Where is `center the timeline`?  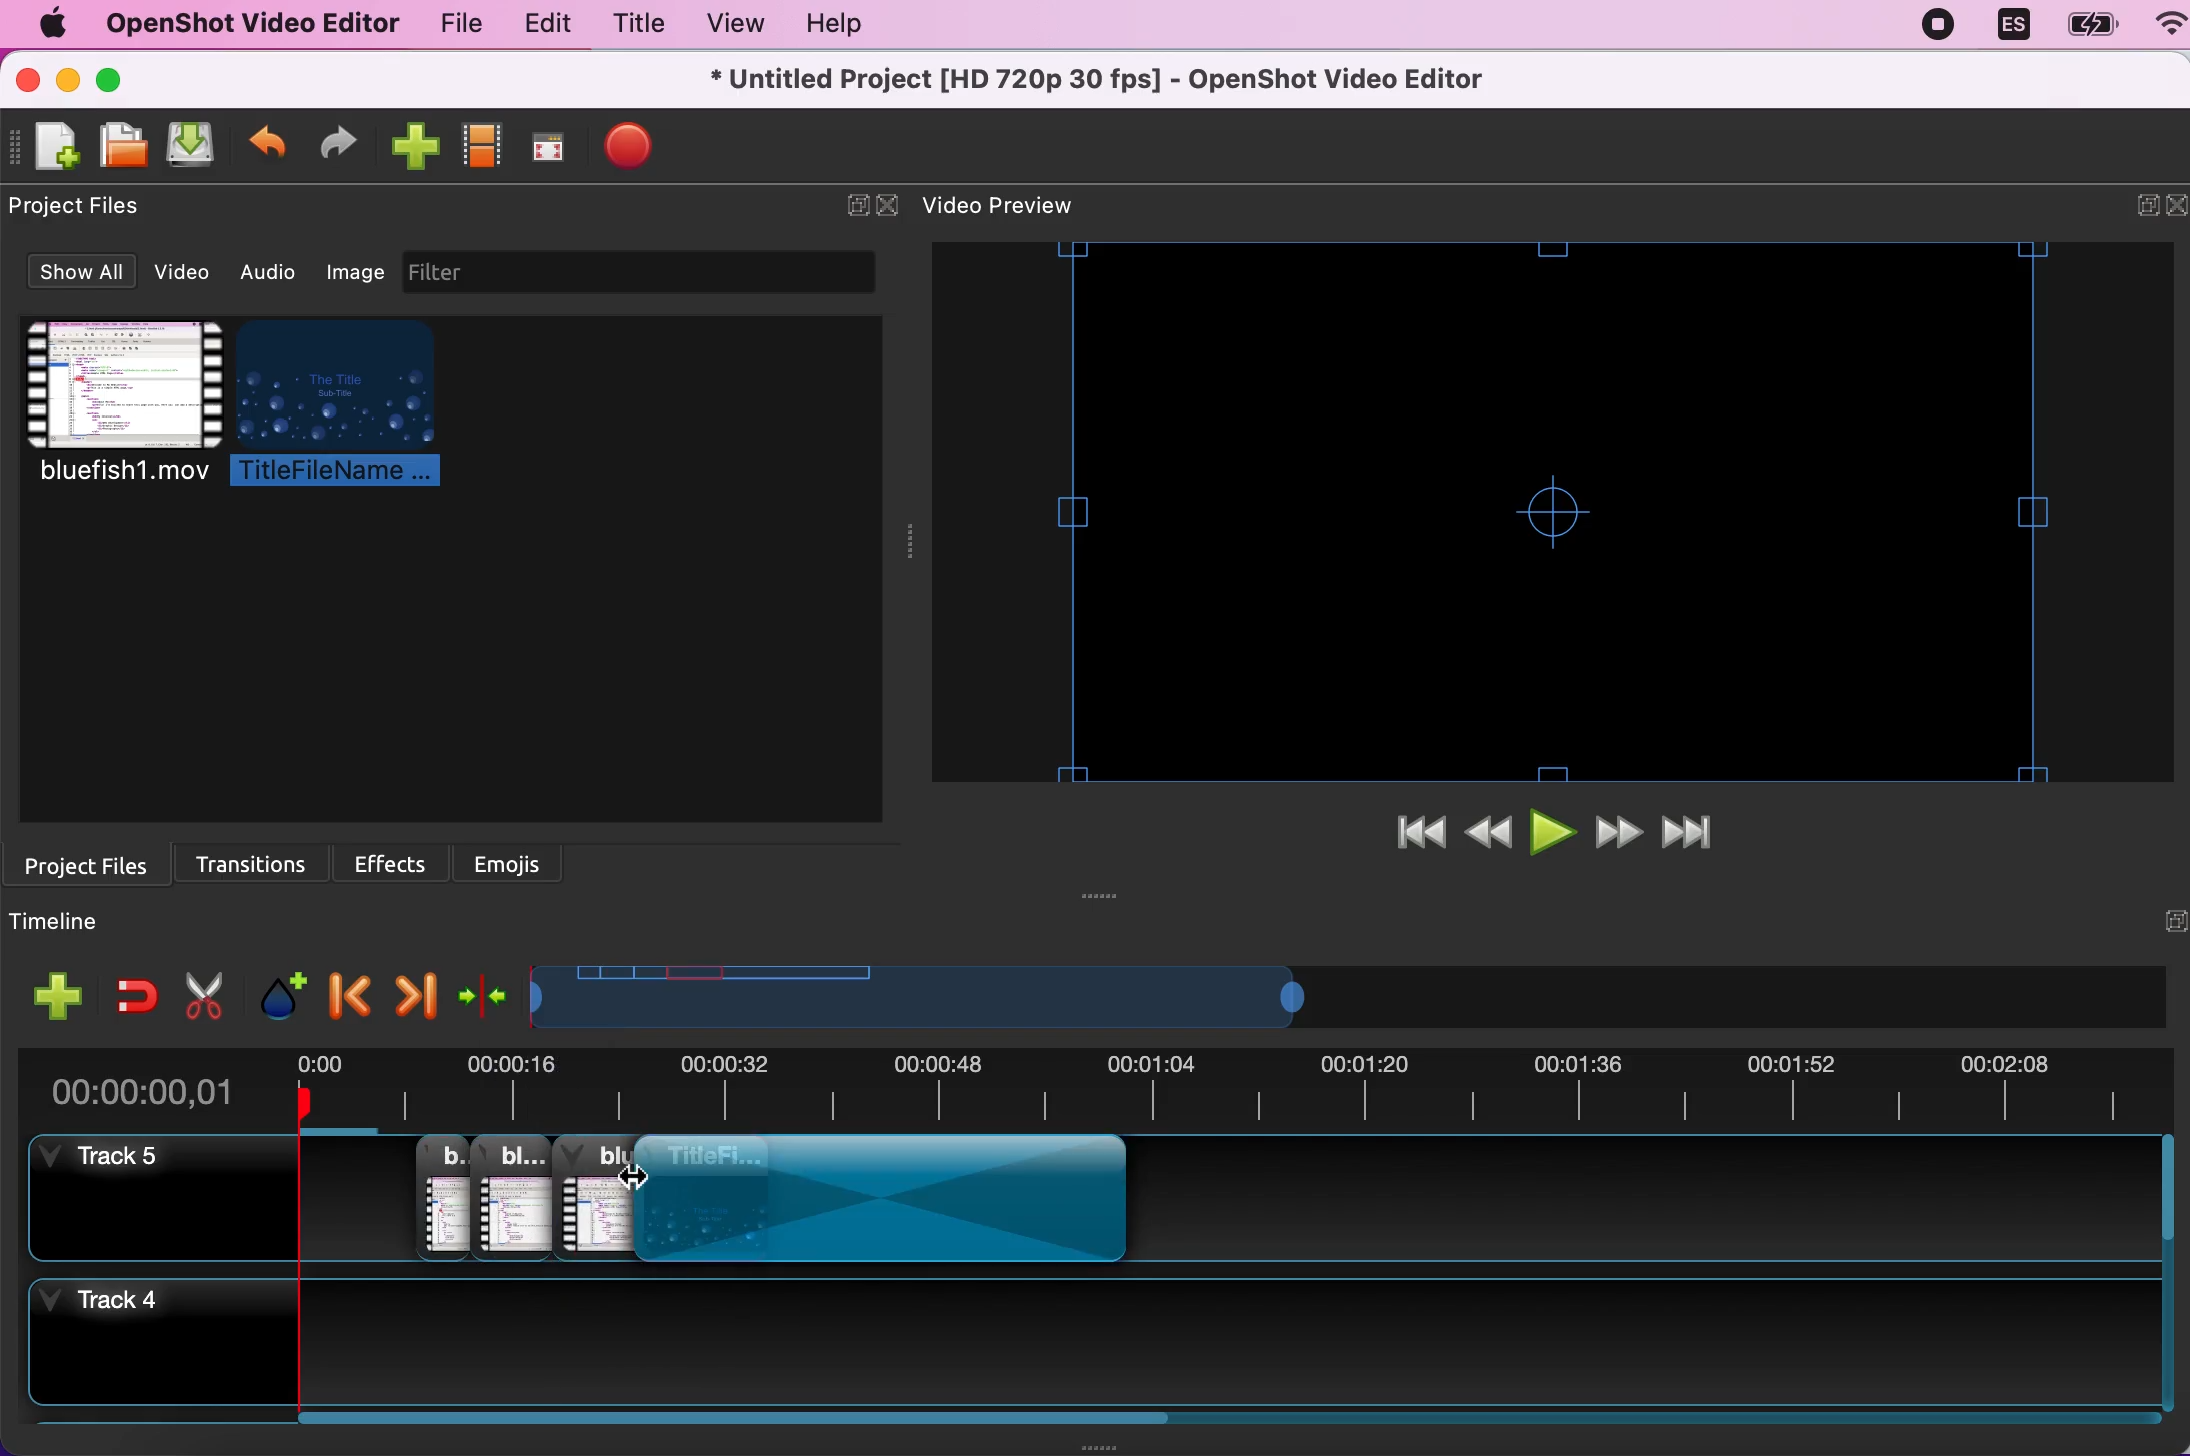
center the timeline is located at coordinates (485, 993).